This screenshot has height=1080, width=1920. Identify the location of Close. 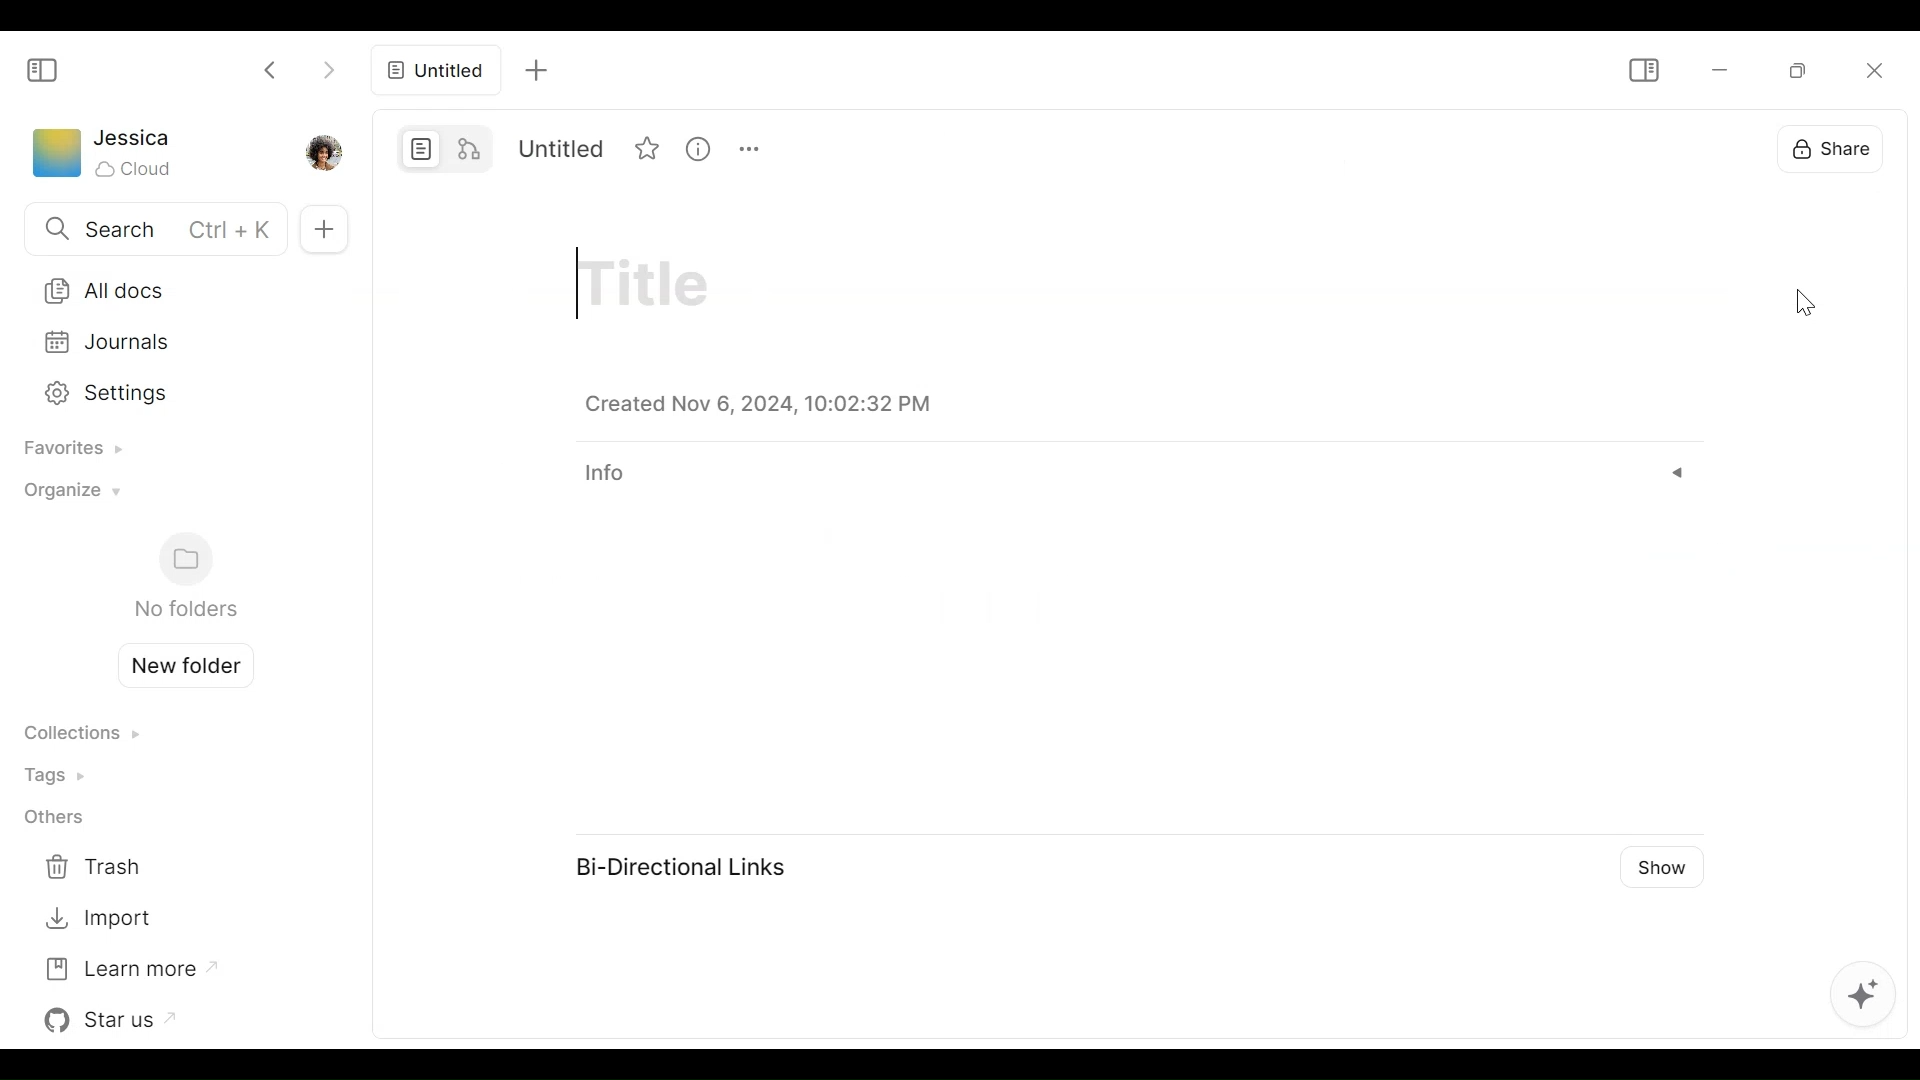
(1871, 70).